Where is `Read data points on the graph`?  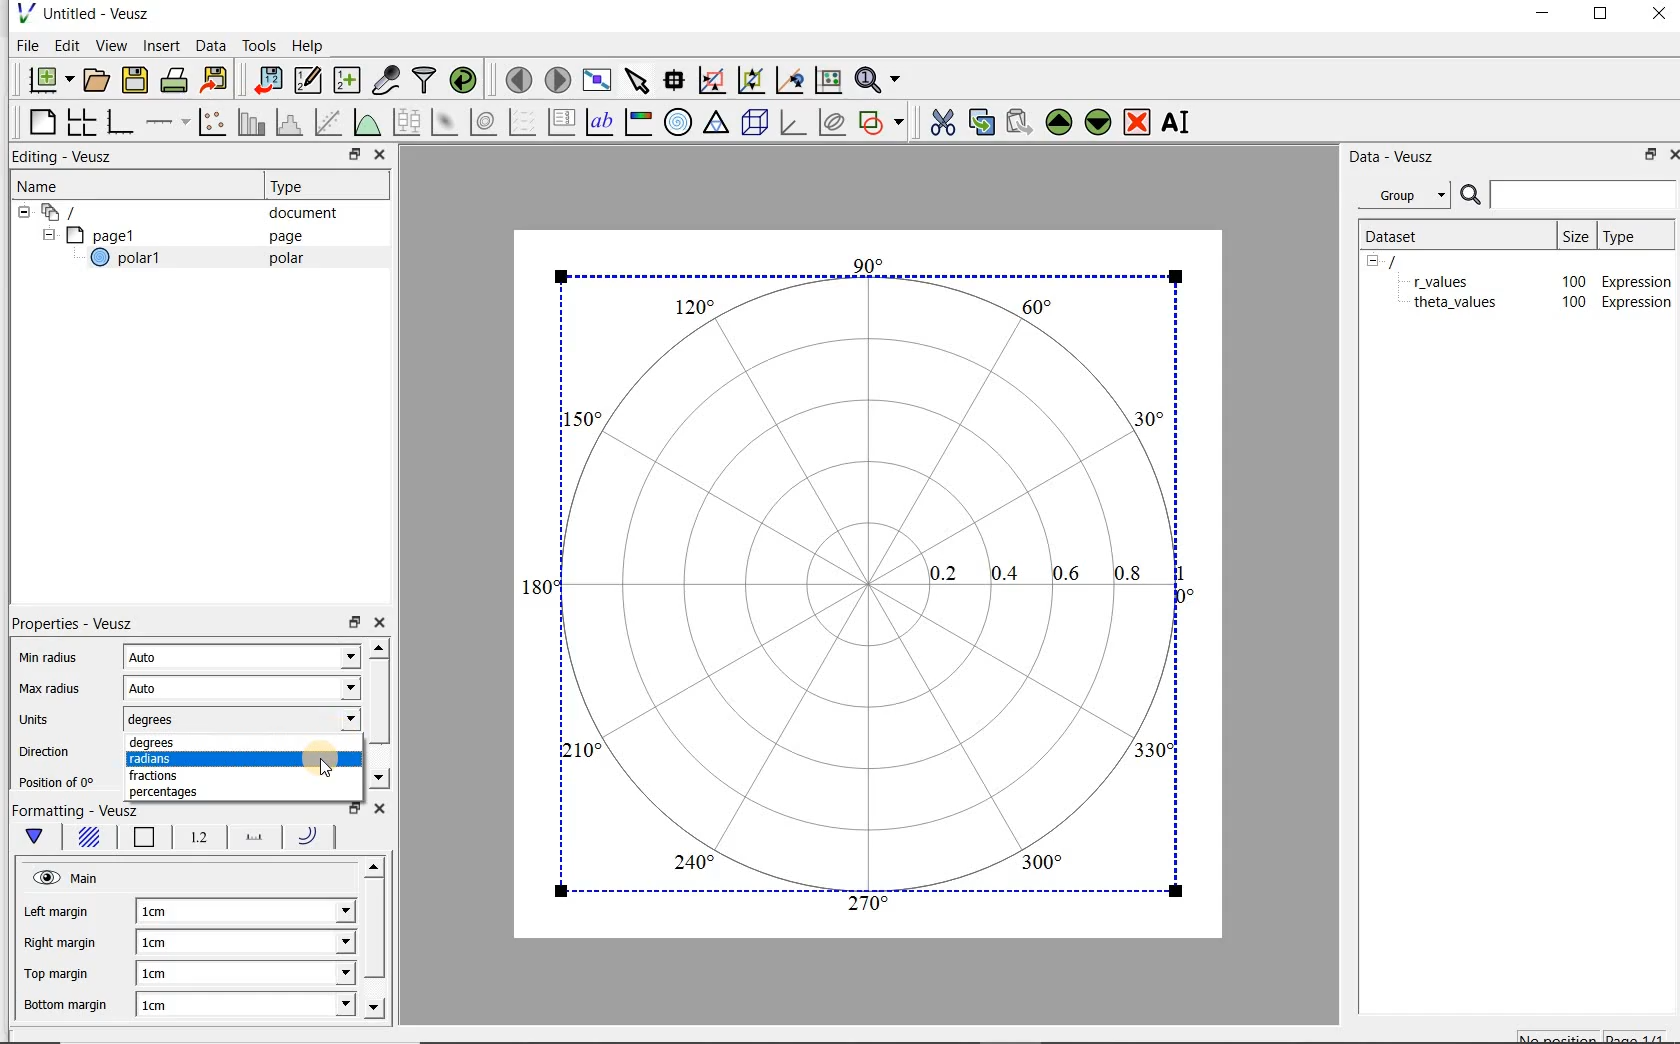 Read data points on the graph is located at coordinates (677, 81).